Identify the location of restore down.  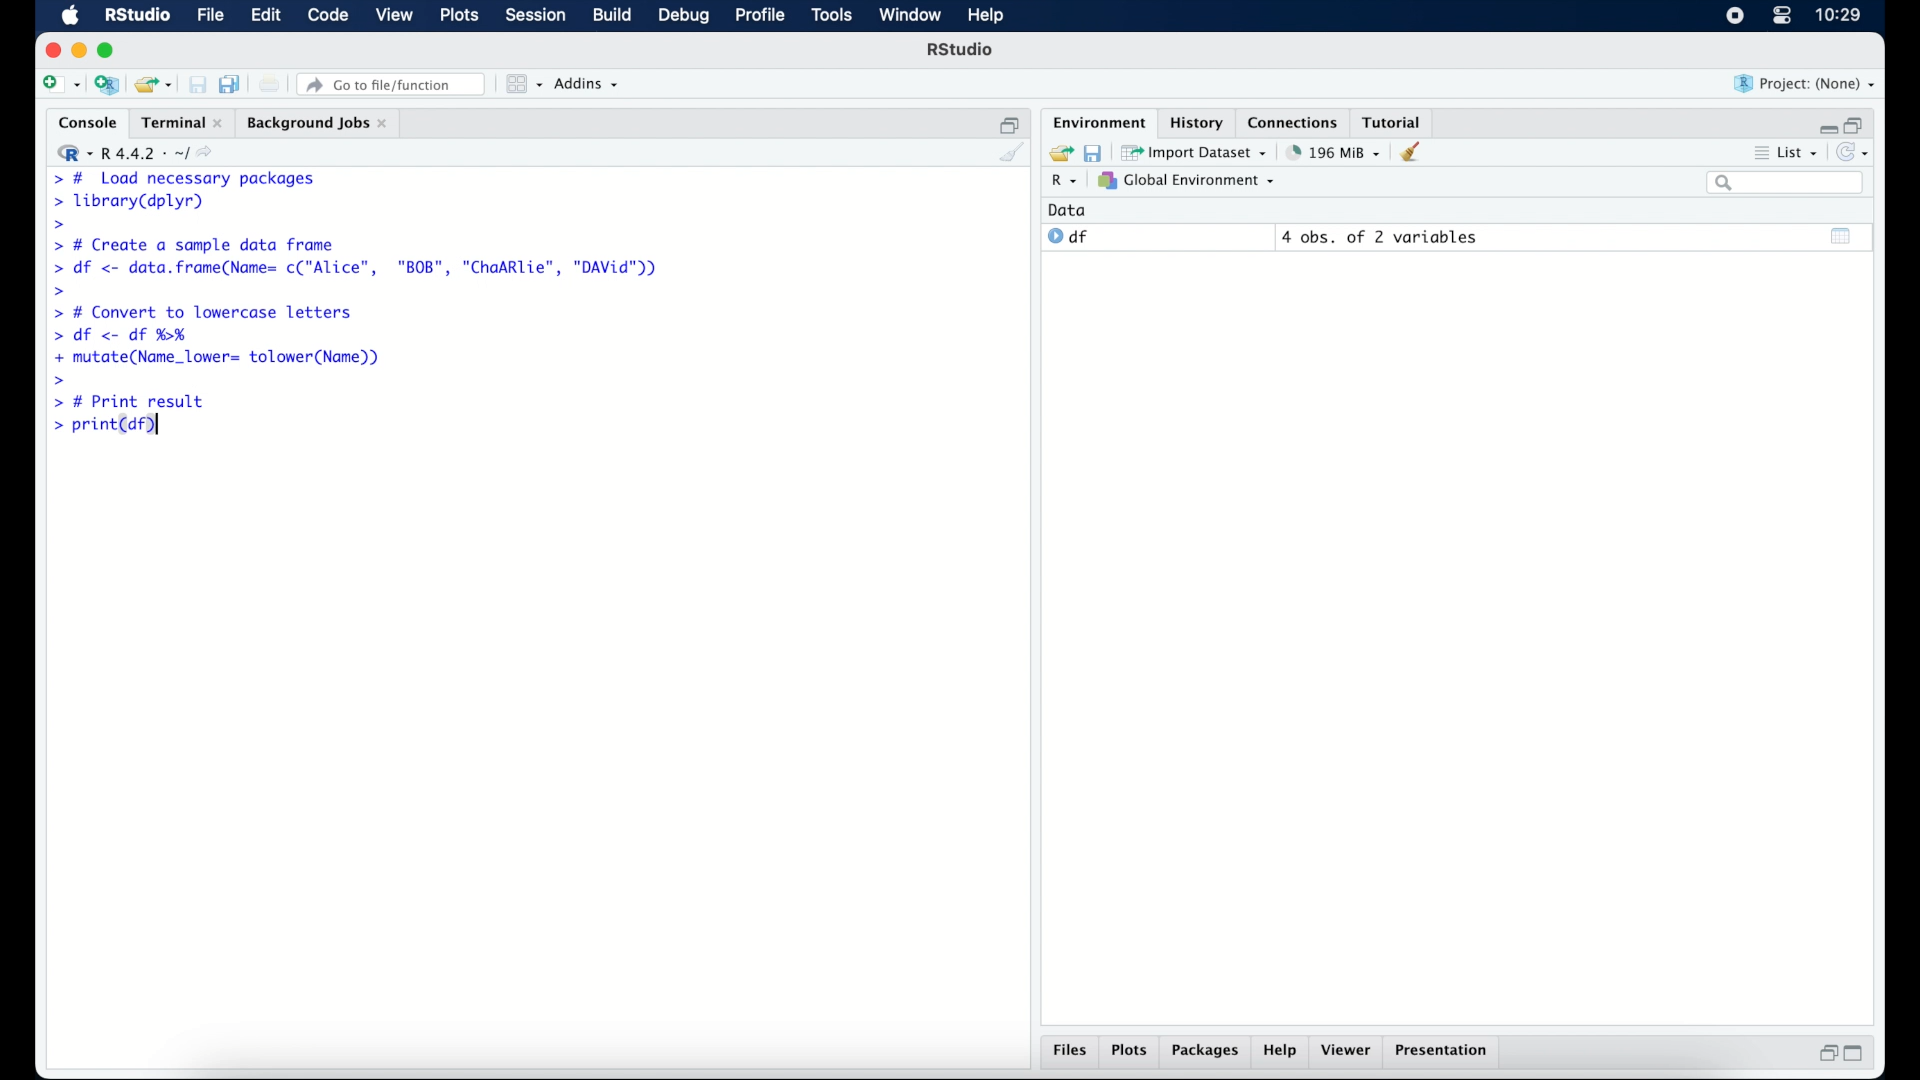
(1010, 123).